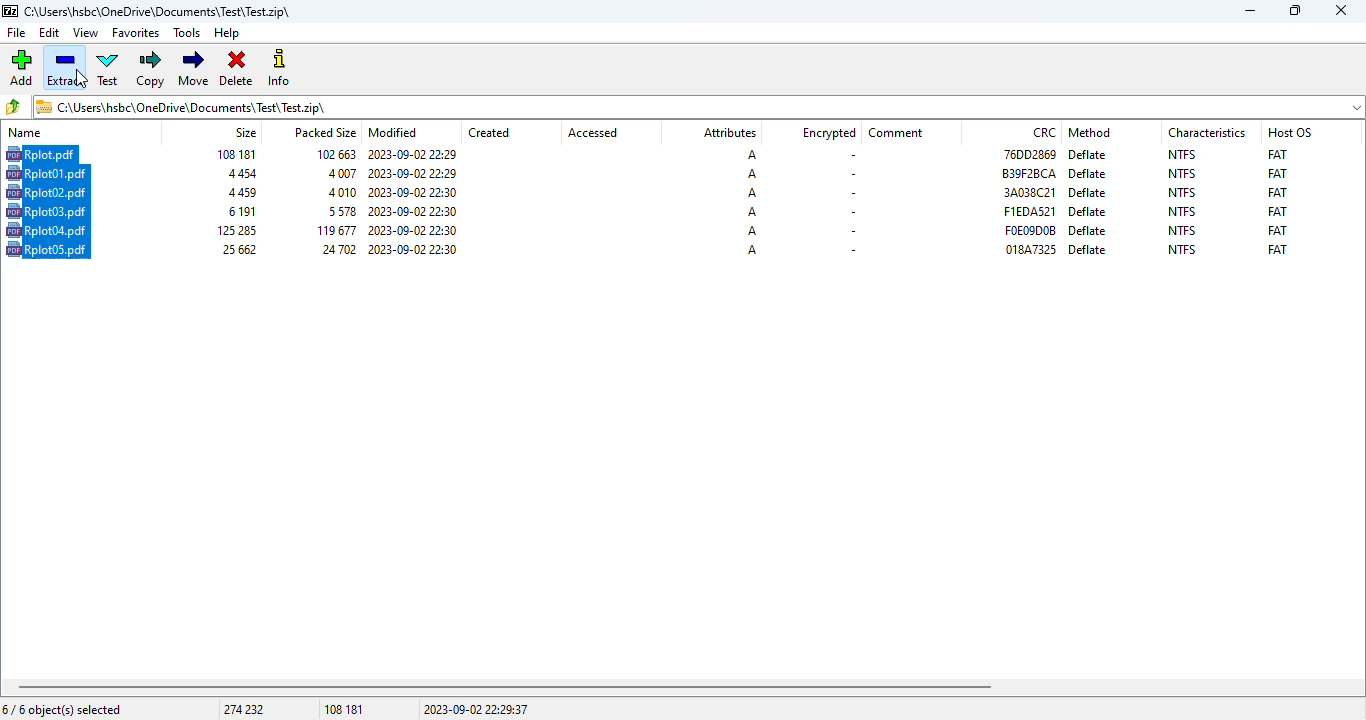 The width and height of the screenshot is (1366, 720). What do you see at coordinates (46, 230) in the screenshot?
I see `file` at bounding box center [46, 230].